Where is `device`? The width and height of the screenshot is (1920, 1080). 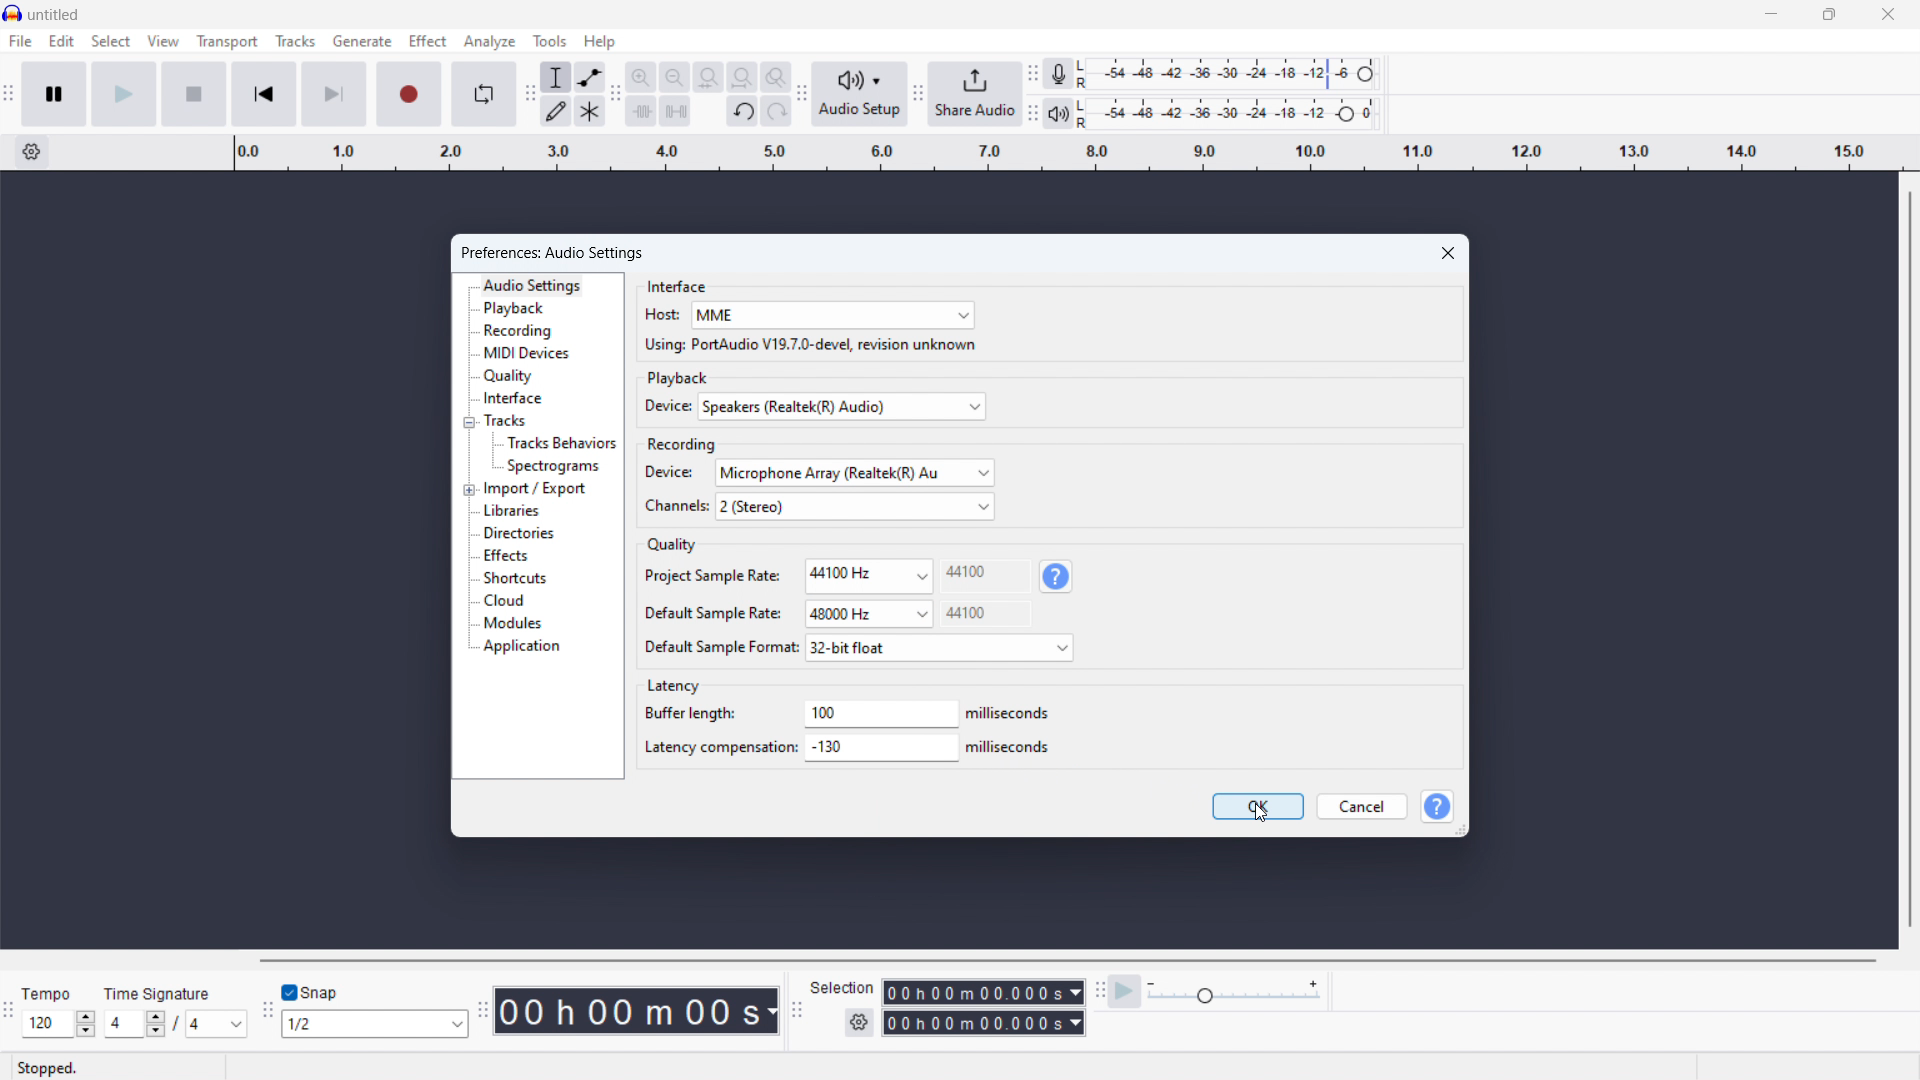 device is located at coordinates (671, 472).